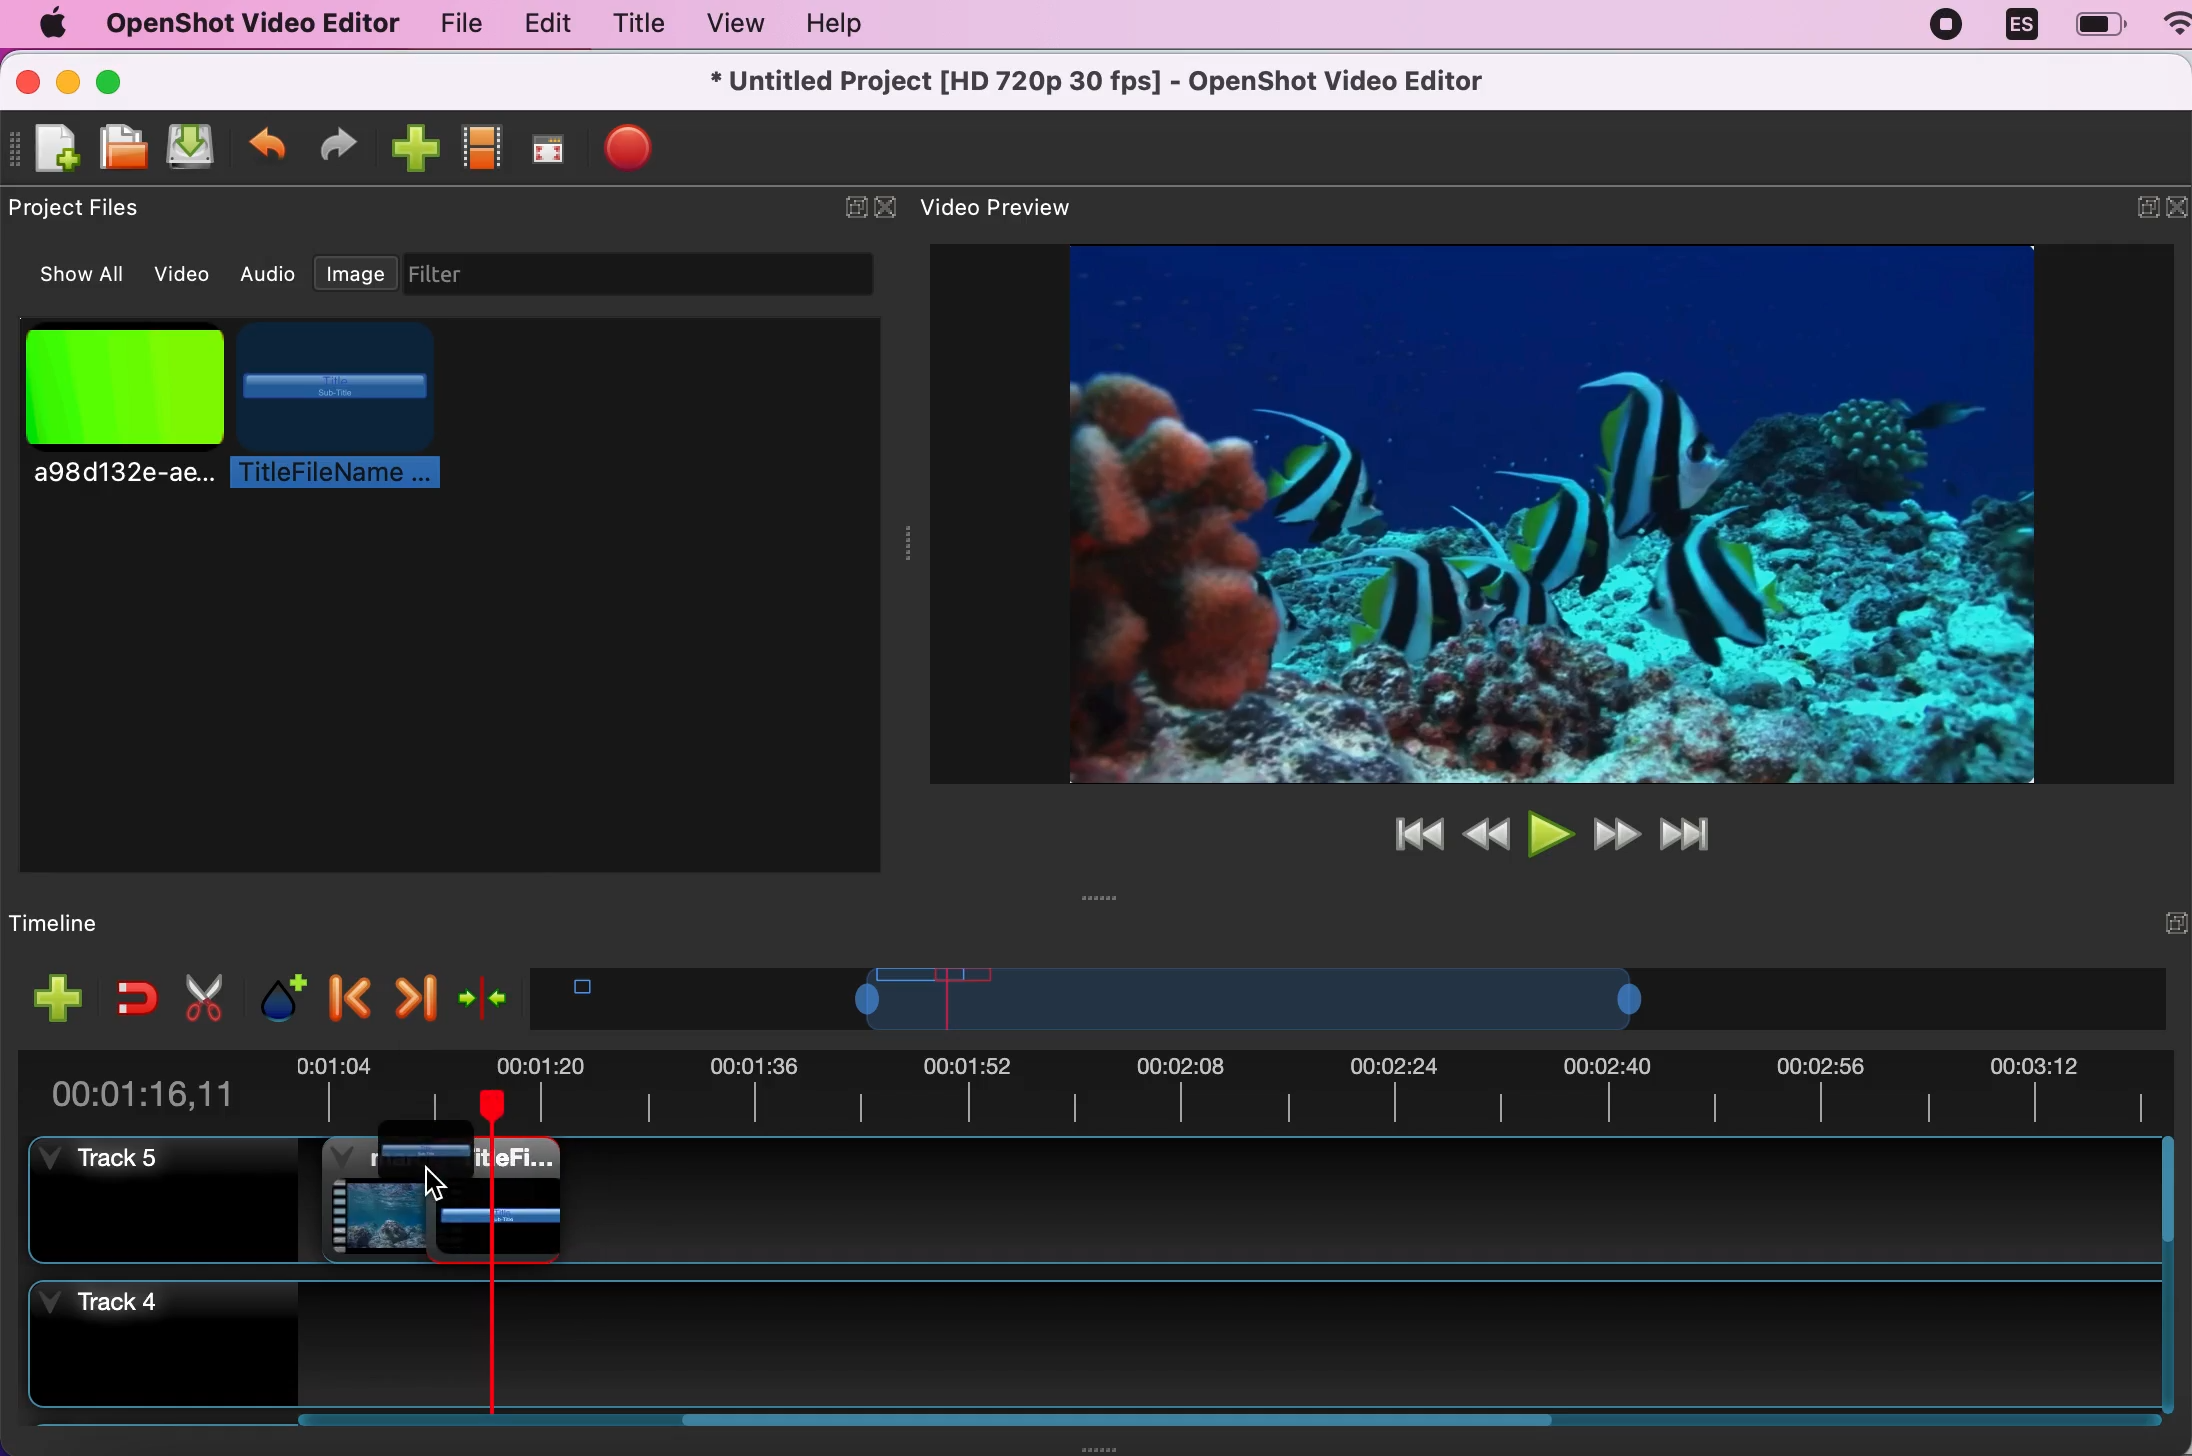 The height and width of the screenshot is (1456, 2192). I want to click on close, so click(2178, 212).